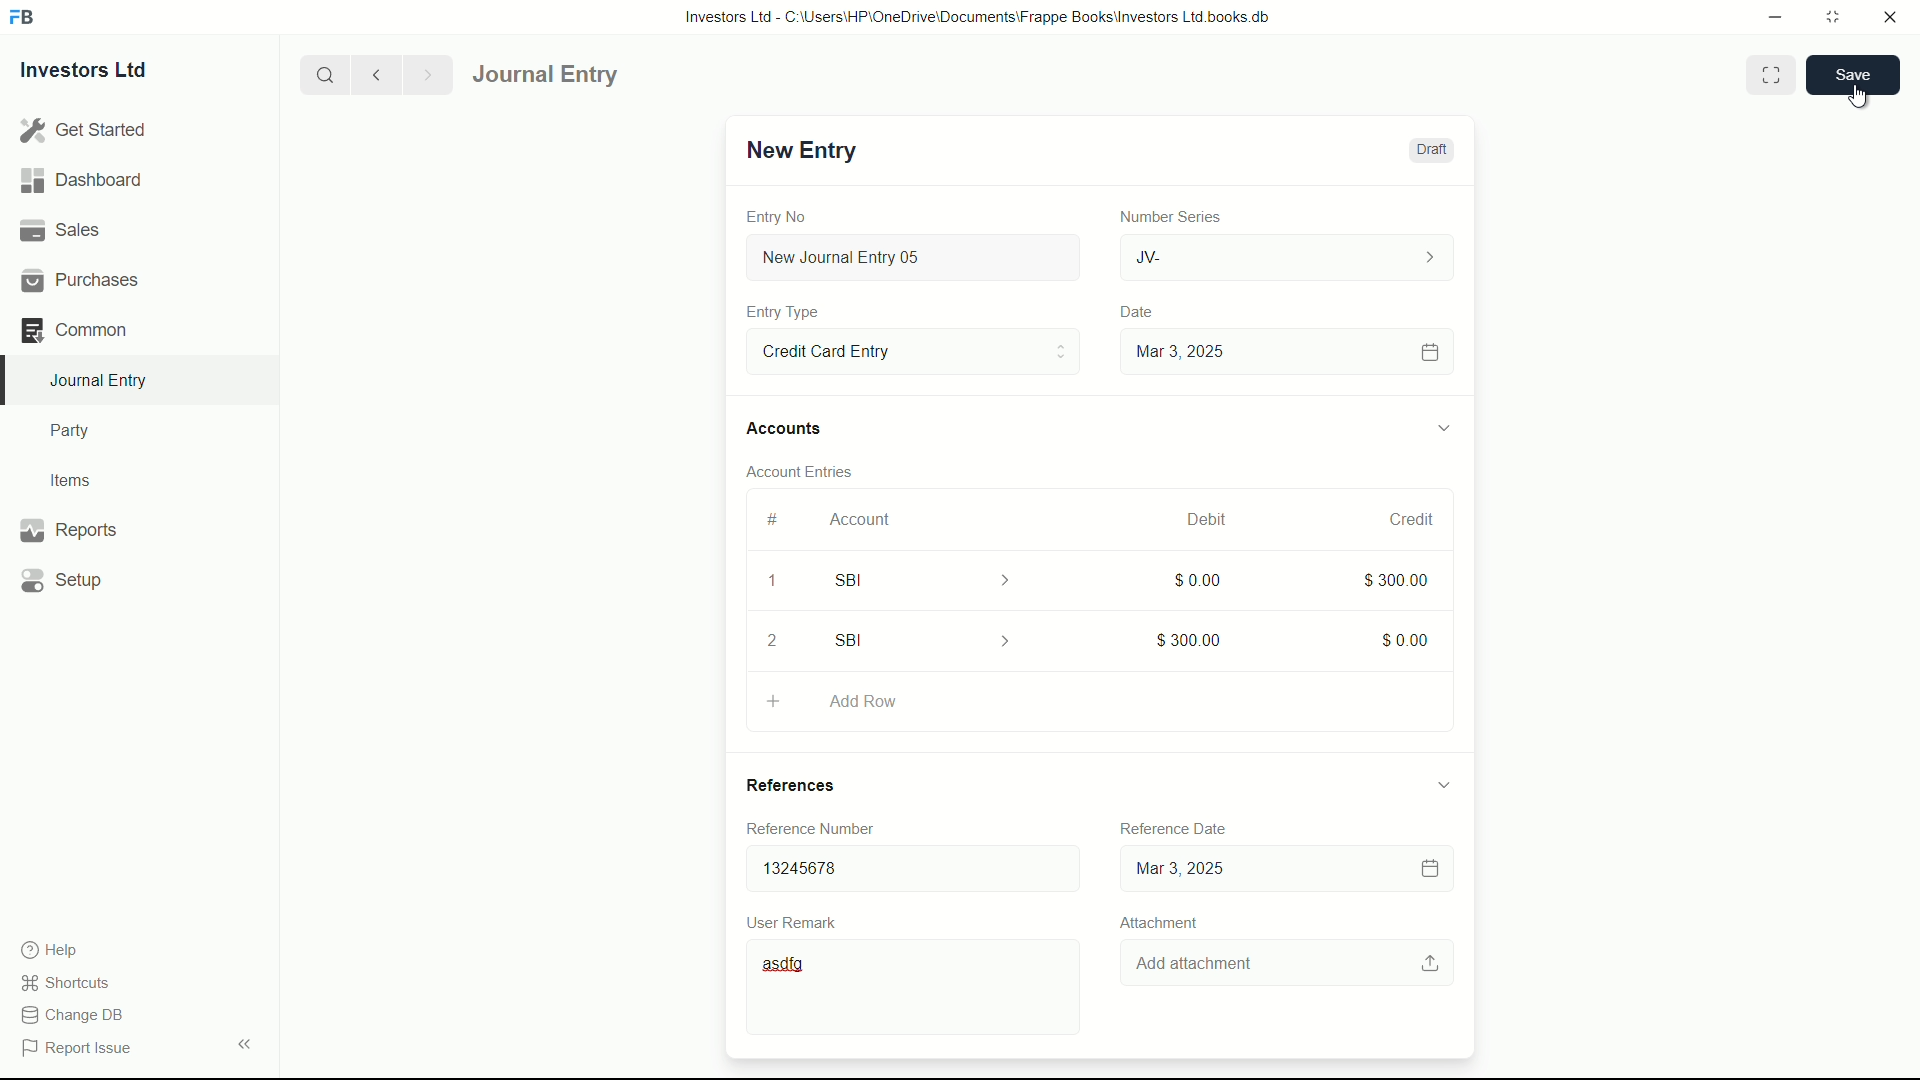  I want to click on Investors Ltd, so click(102, 73).